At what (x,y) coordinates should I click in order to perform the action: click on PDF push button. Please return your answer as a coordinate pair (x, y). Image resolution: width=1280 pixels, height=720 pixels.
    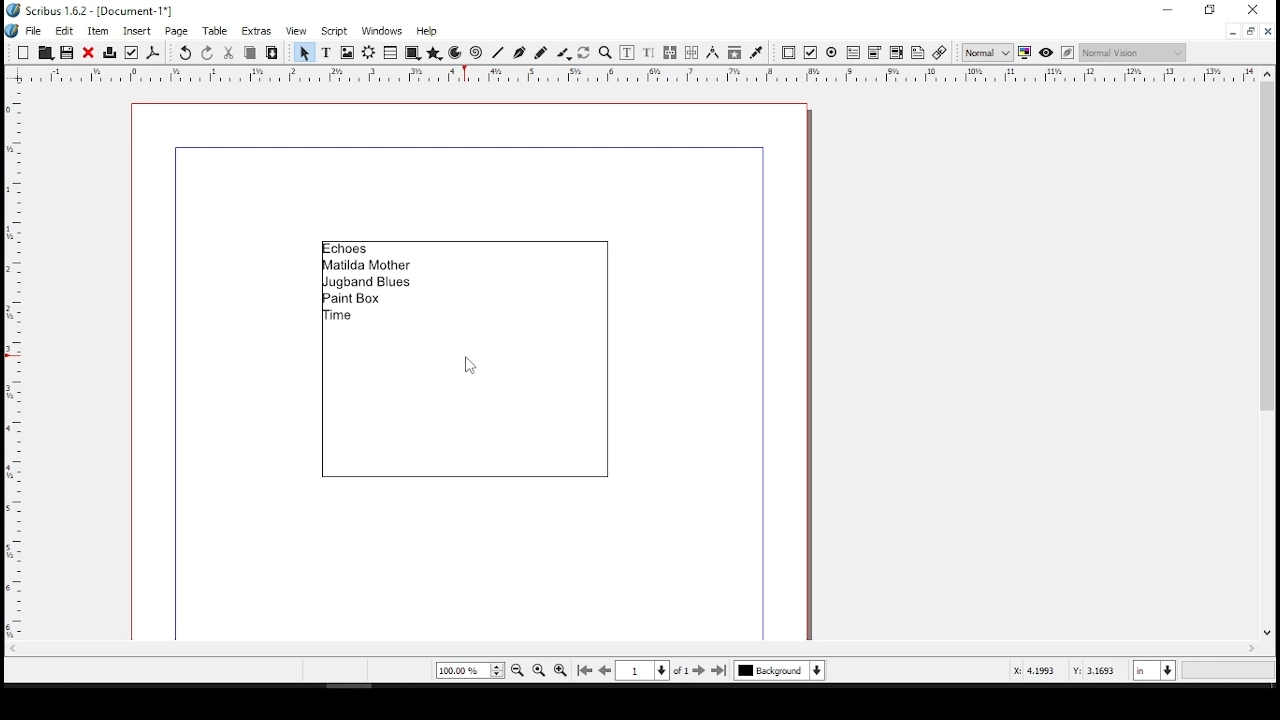
    Looking at the image, I should click on (789, 52).